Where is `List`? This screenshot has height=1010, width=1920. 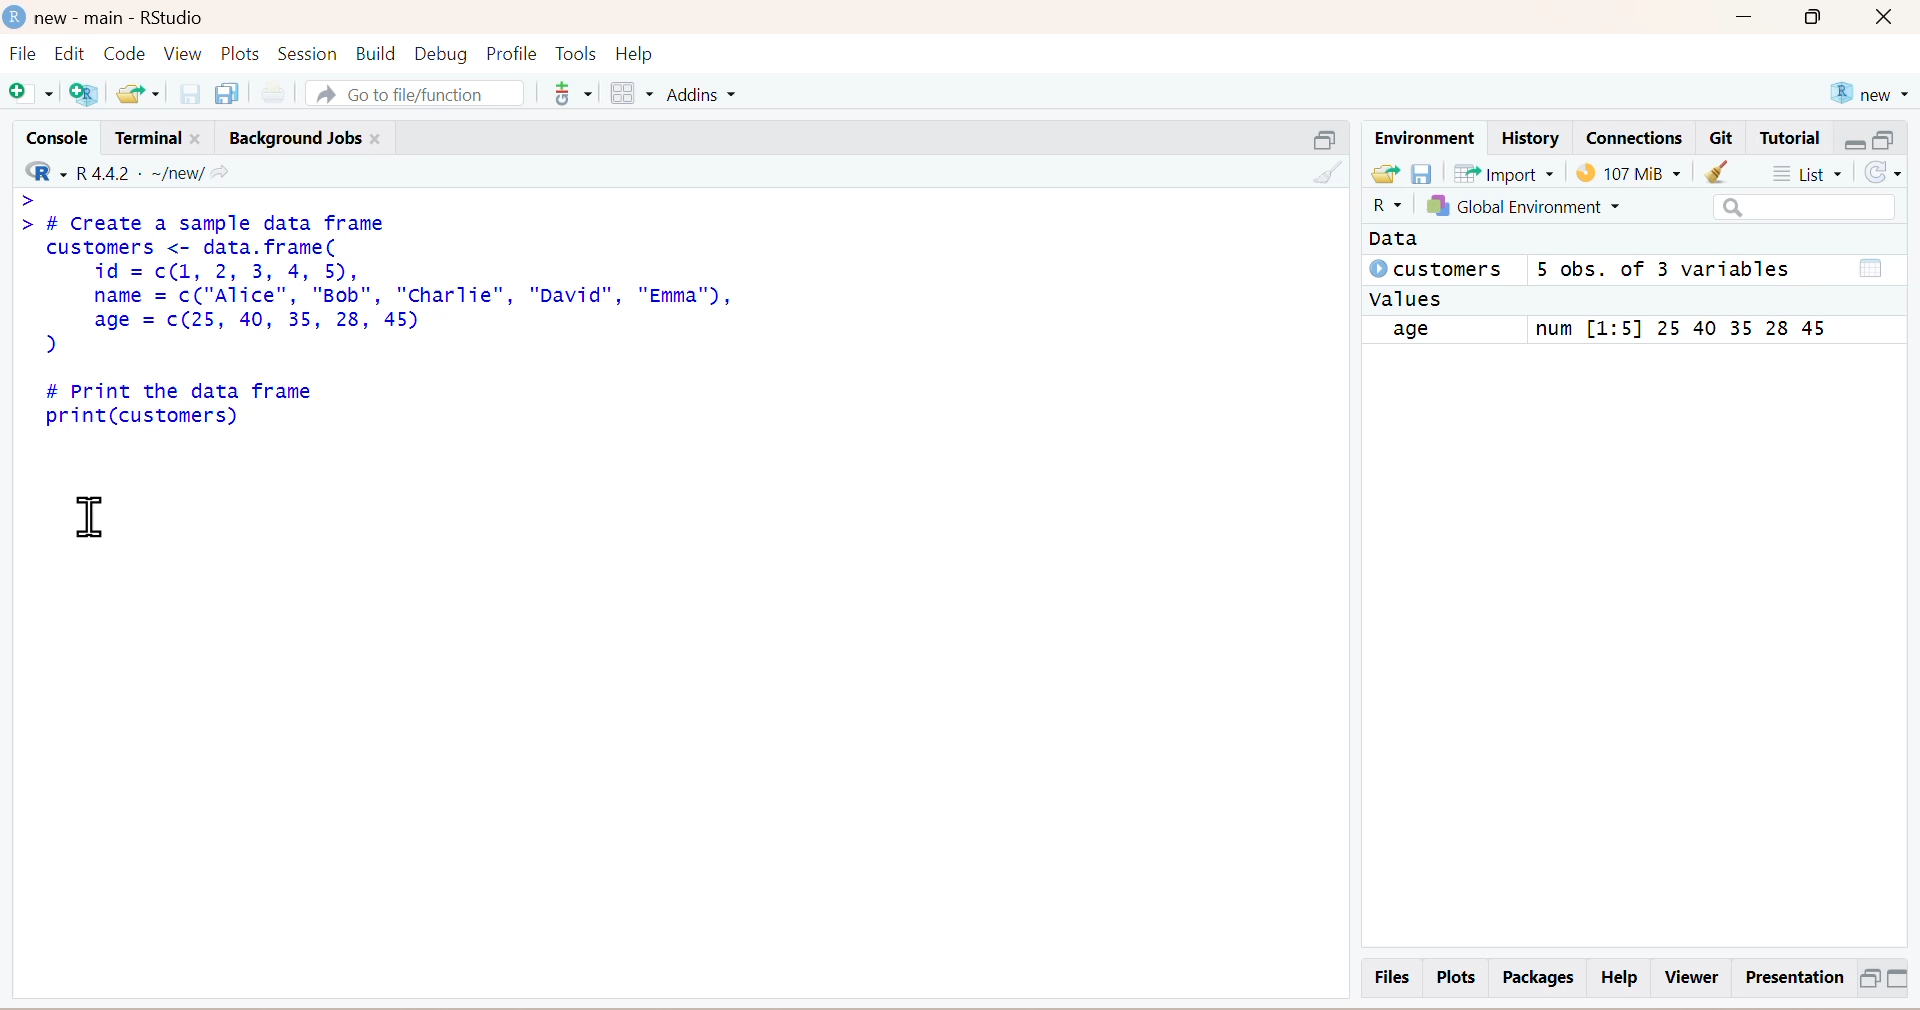 List is located at coordinates (1813, 173).